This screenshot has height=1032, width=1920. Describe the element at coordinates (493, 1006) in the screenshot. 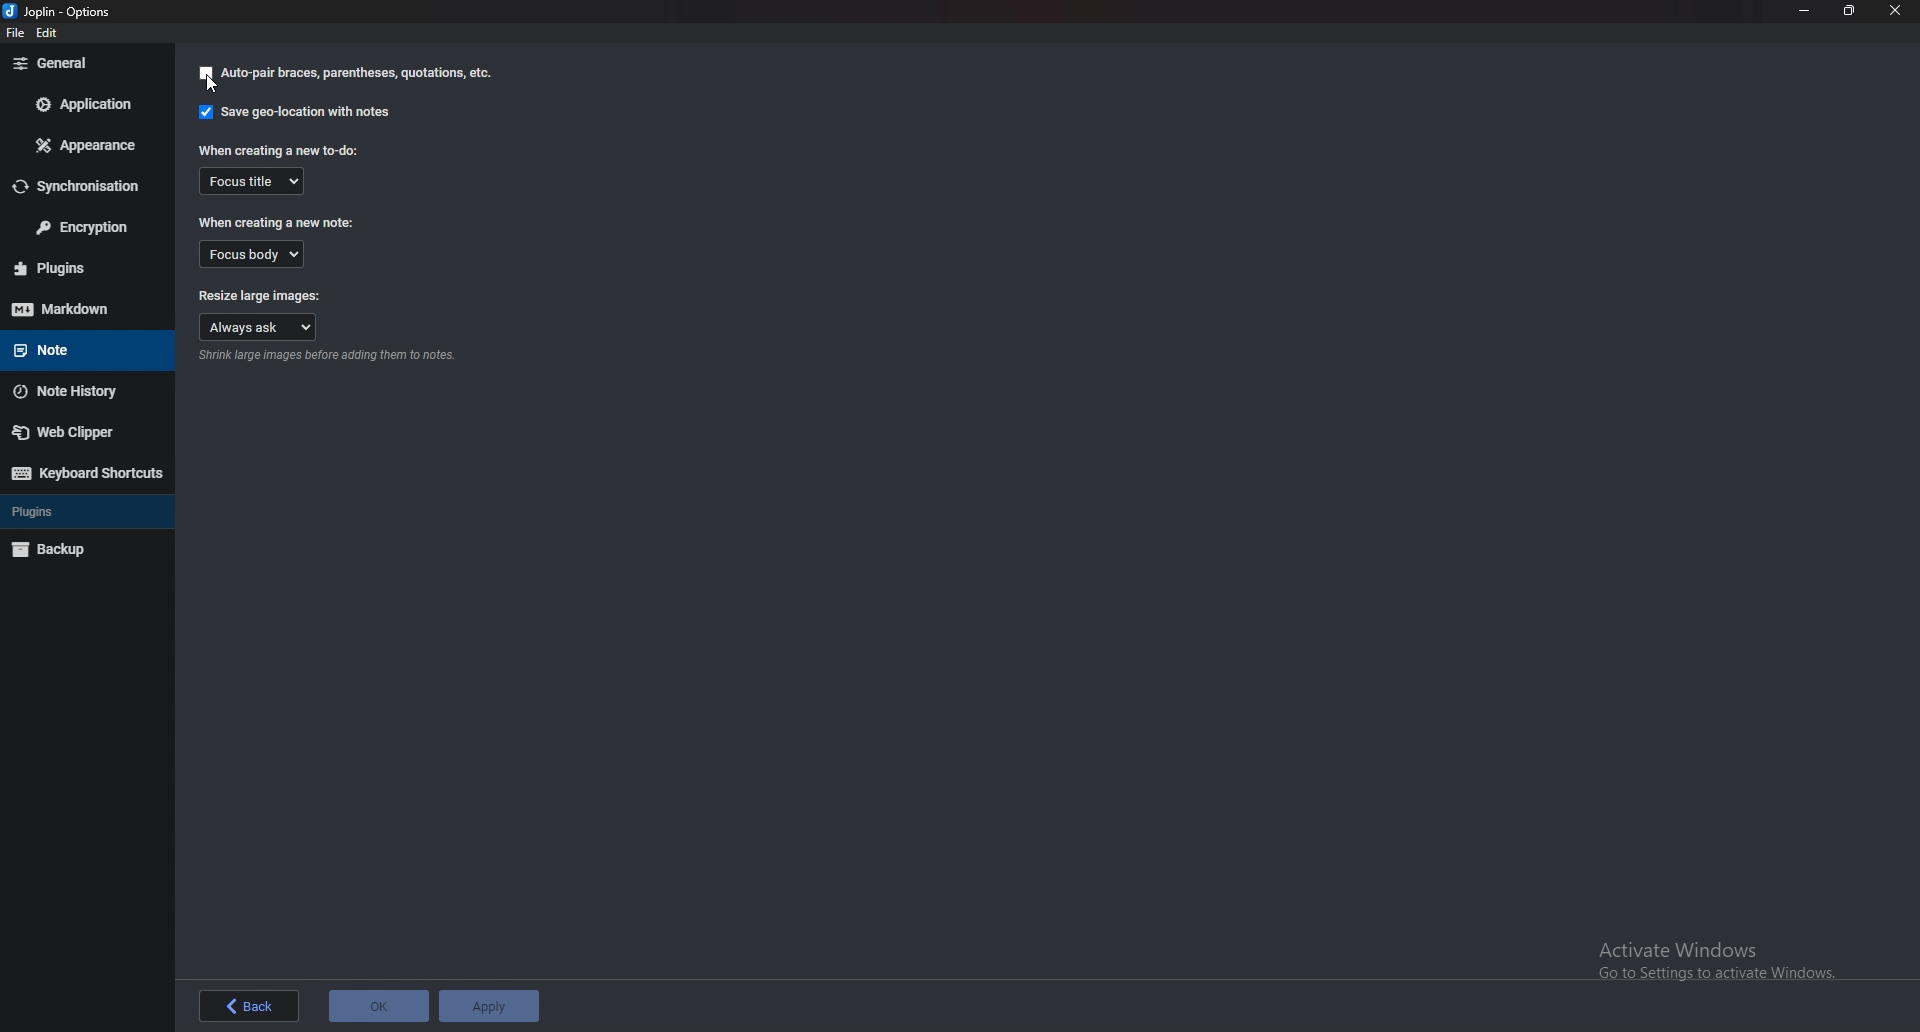

I see `apply` at that location.